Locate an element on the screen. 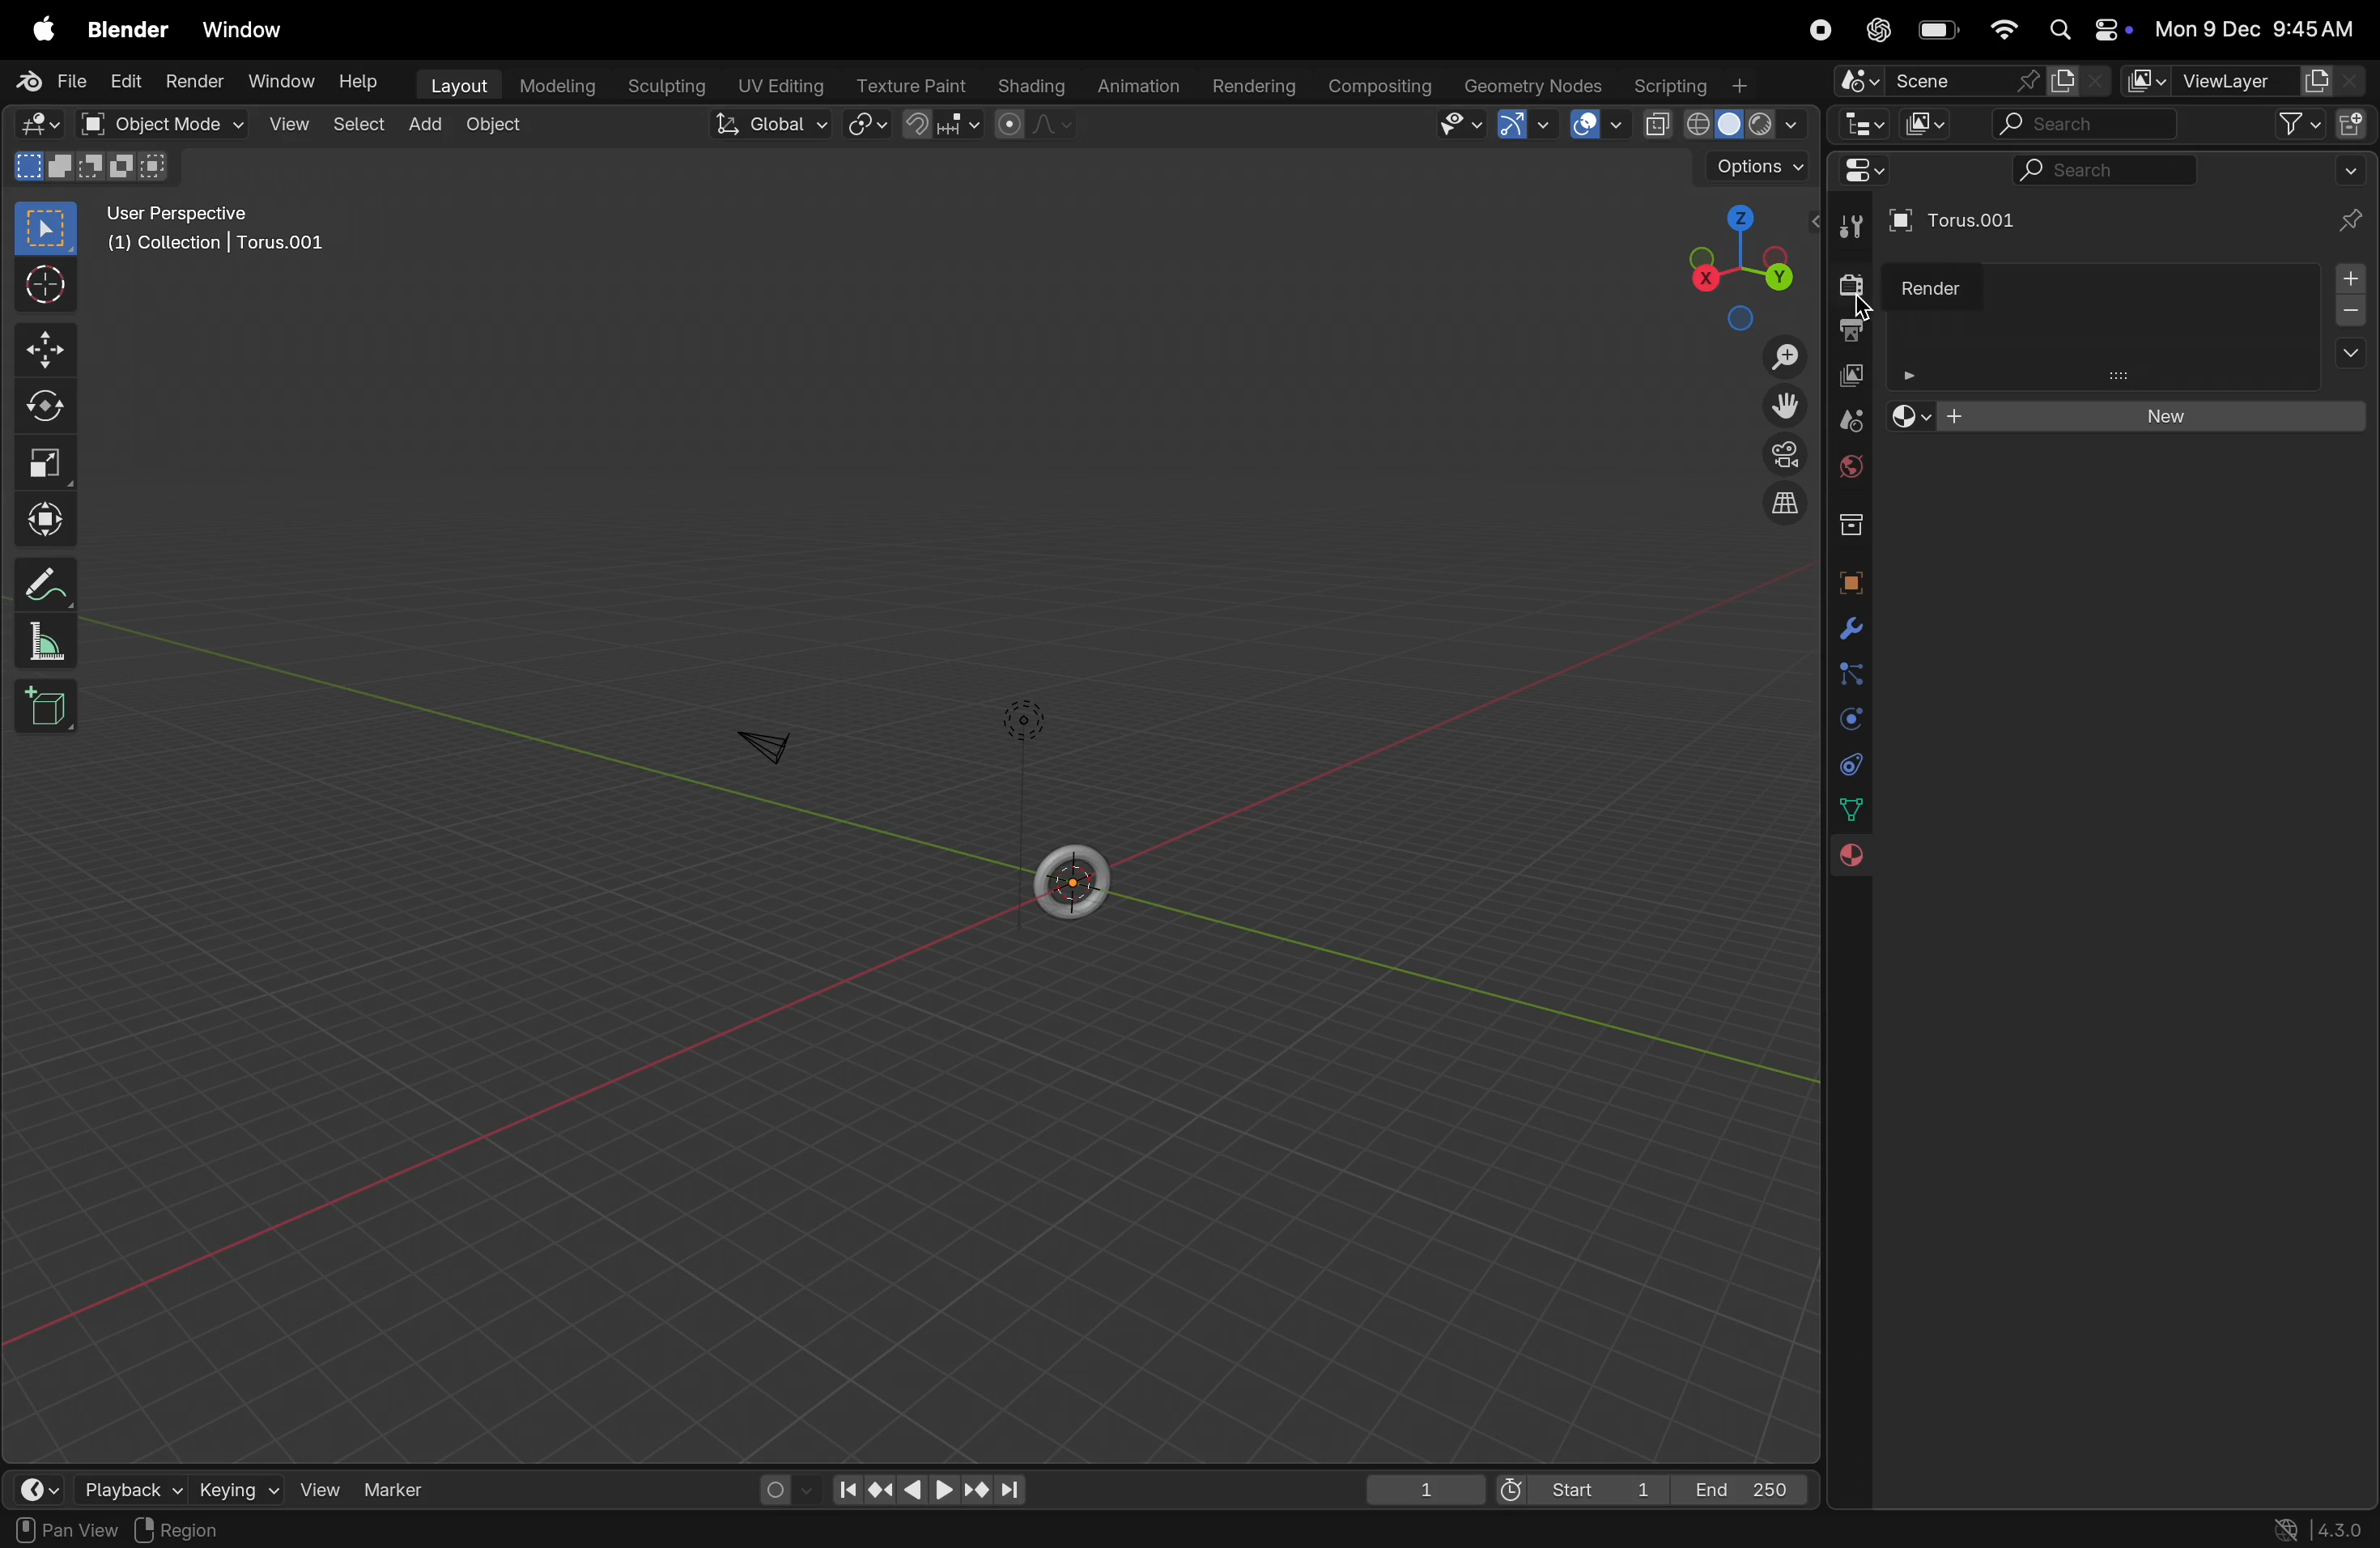 This screenshot has width=2380, height=1548. material is located at coordinates (1857, 858).